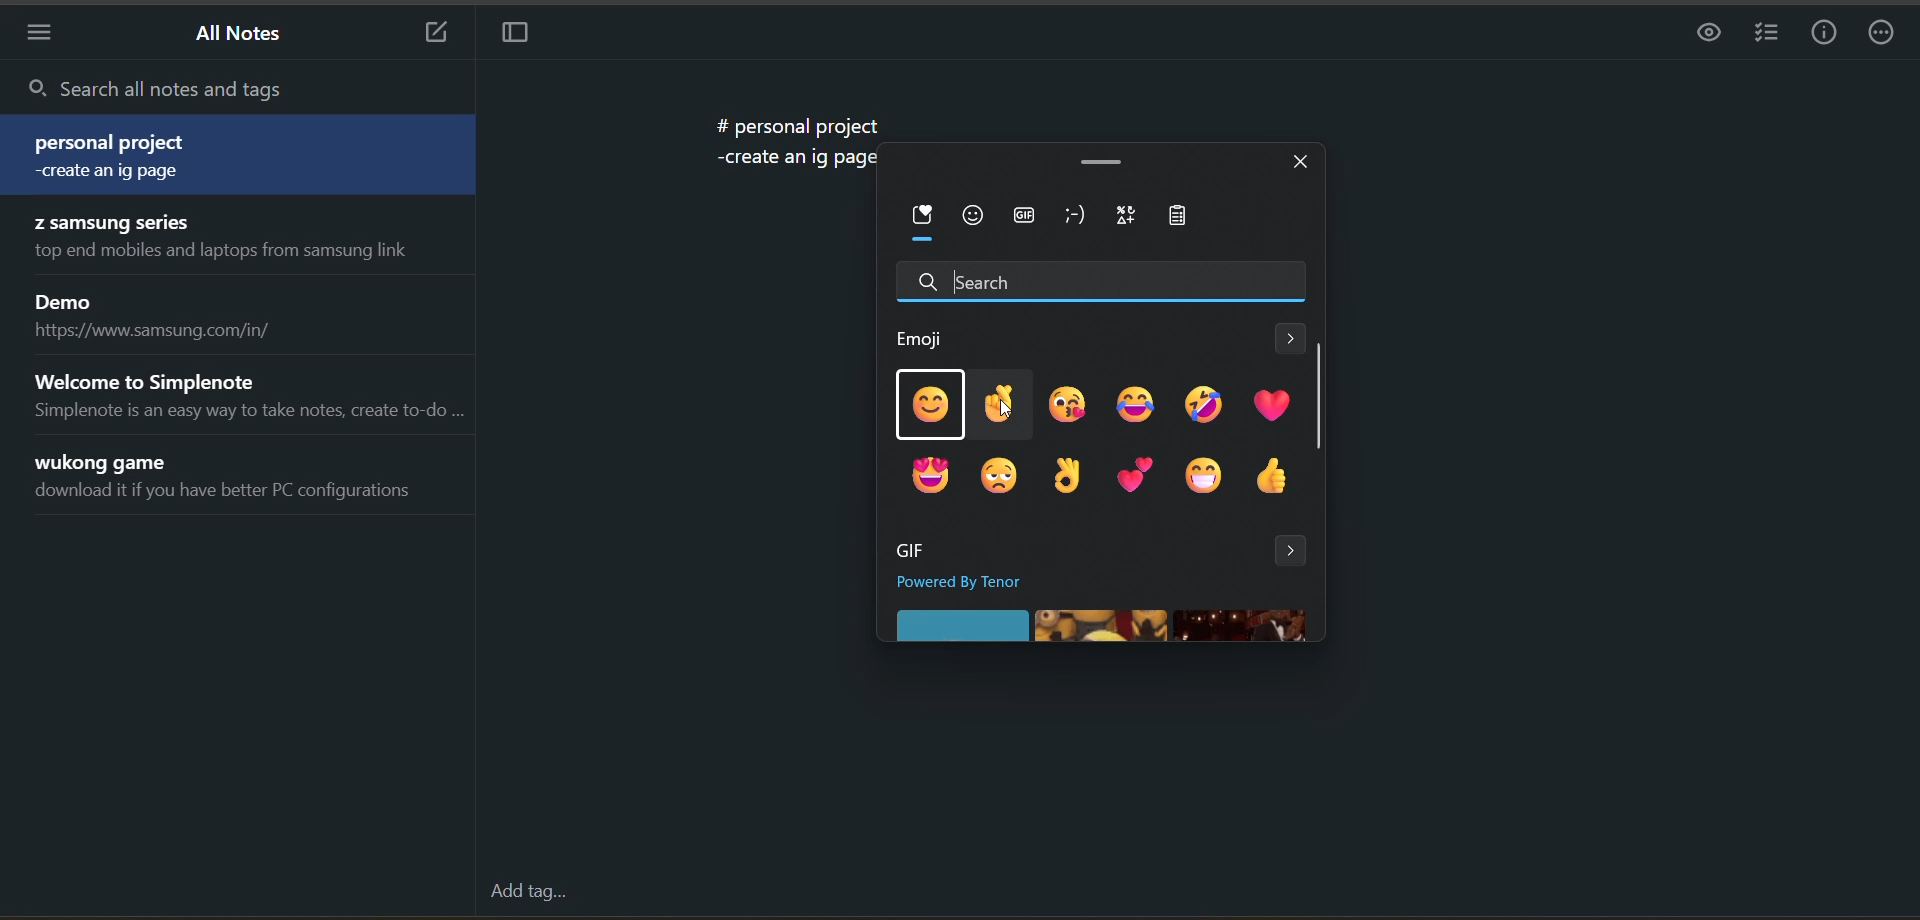 The image size is (1920, 920). I want to click on emoji 10, so click(1139, 475).